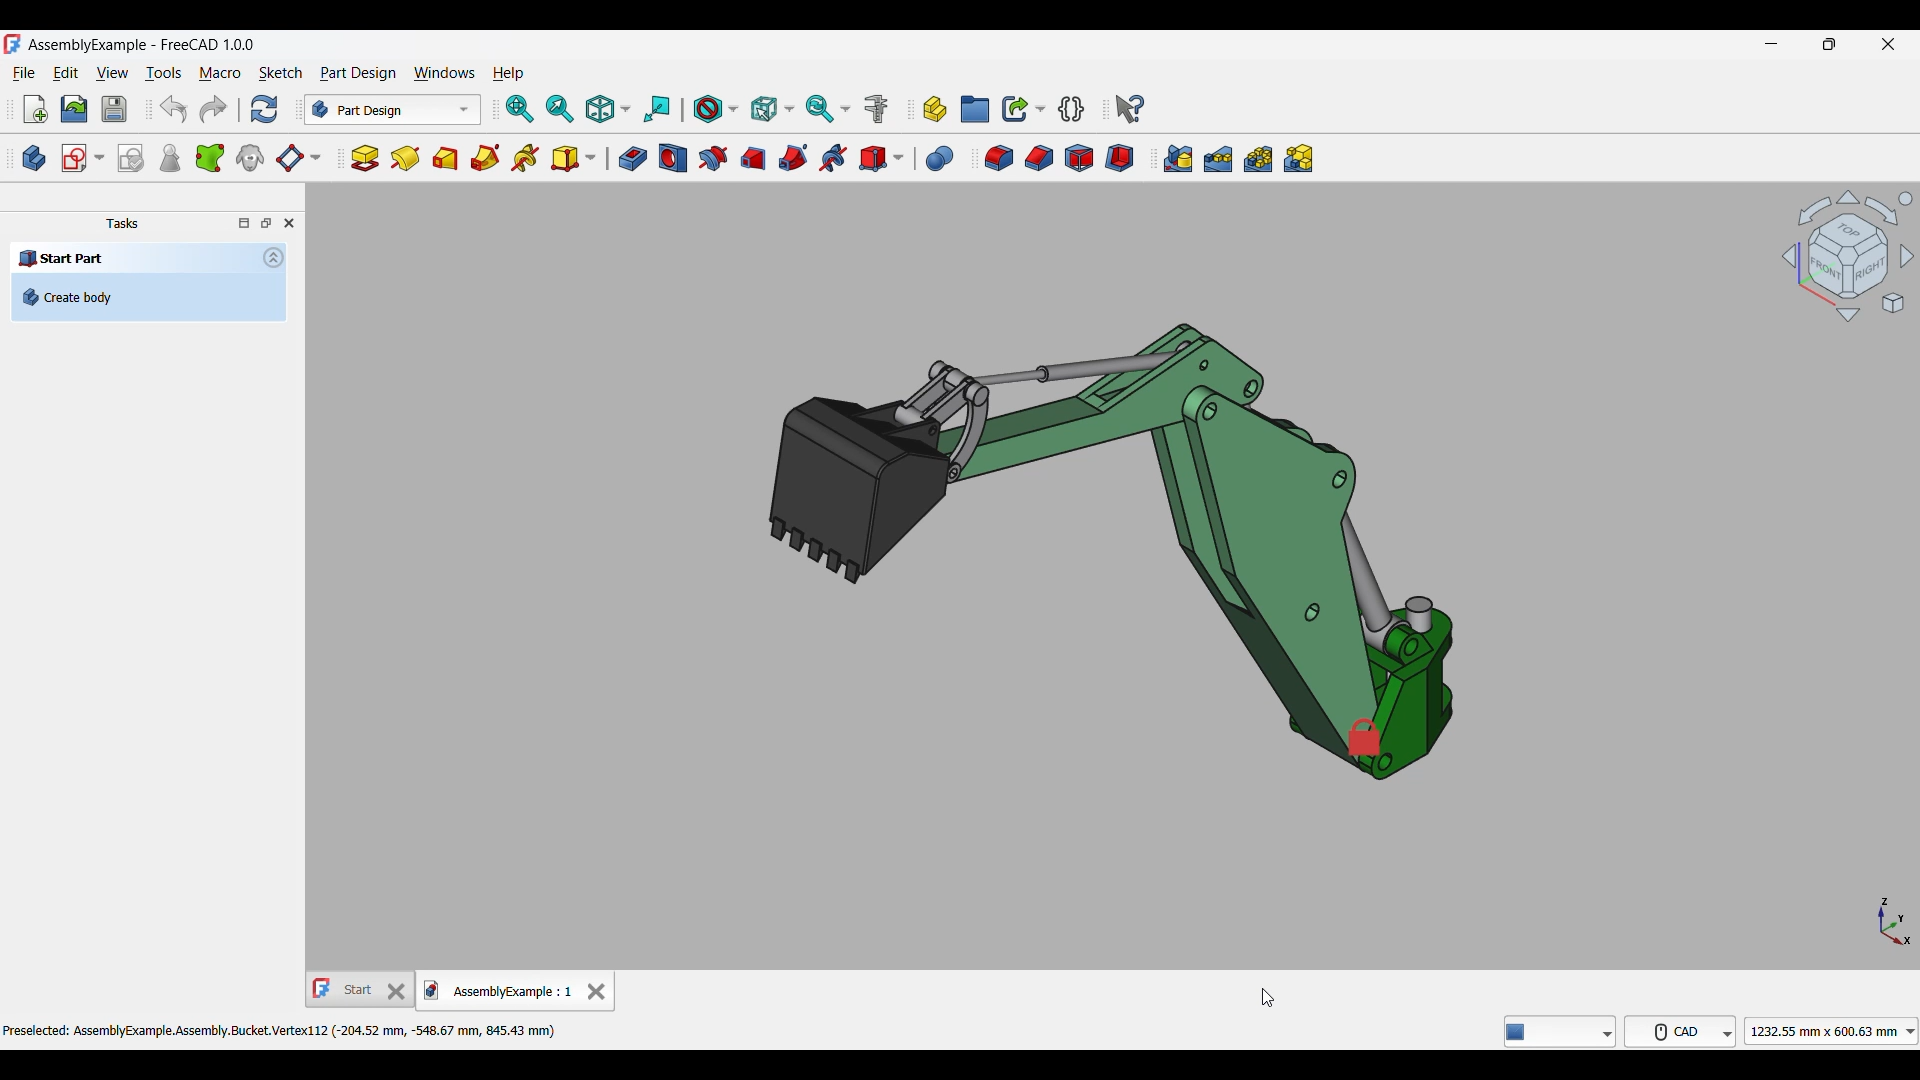 The width and height of the screenshot is (1920, 1080). What do you see at coordinates (74, 109) in the screenshot?
I see `Open` at bounding box center [74, 109].